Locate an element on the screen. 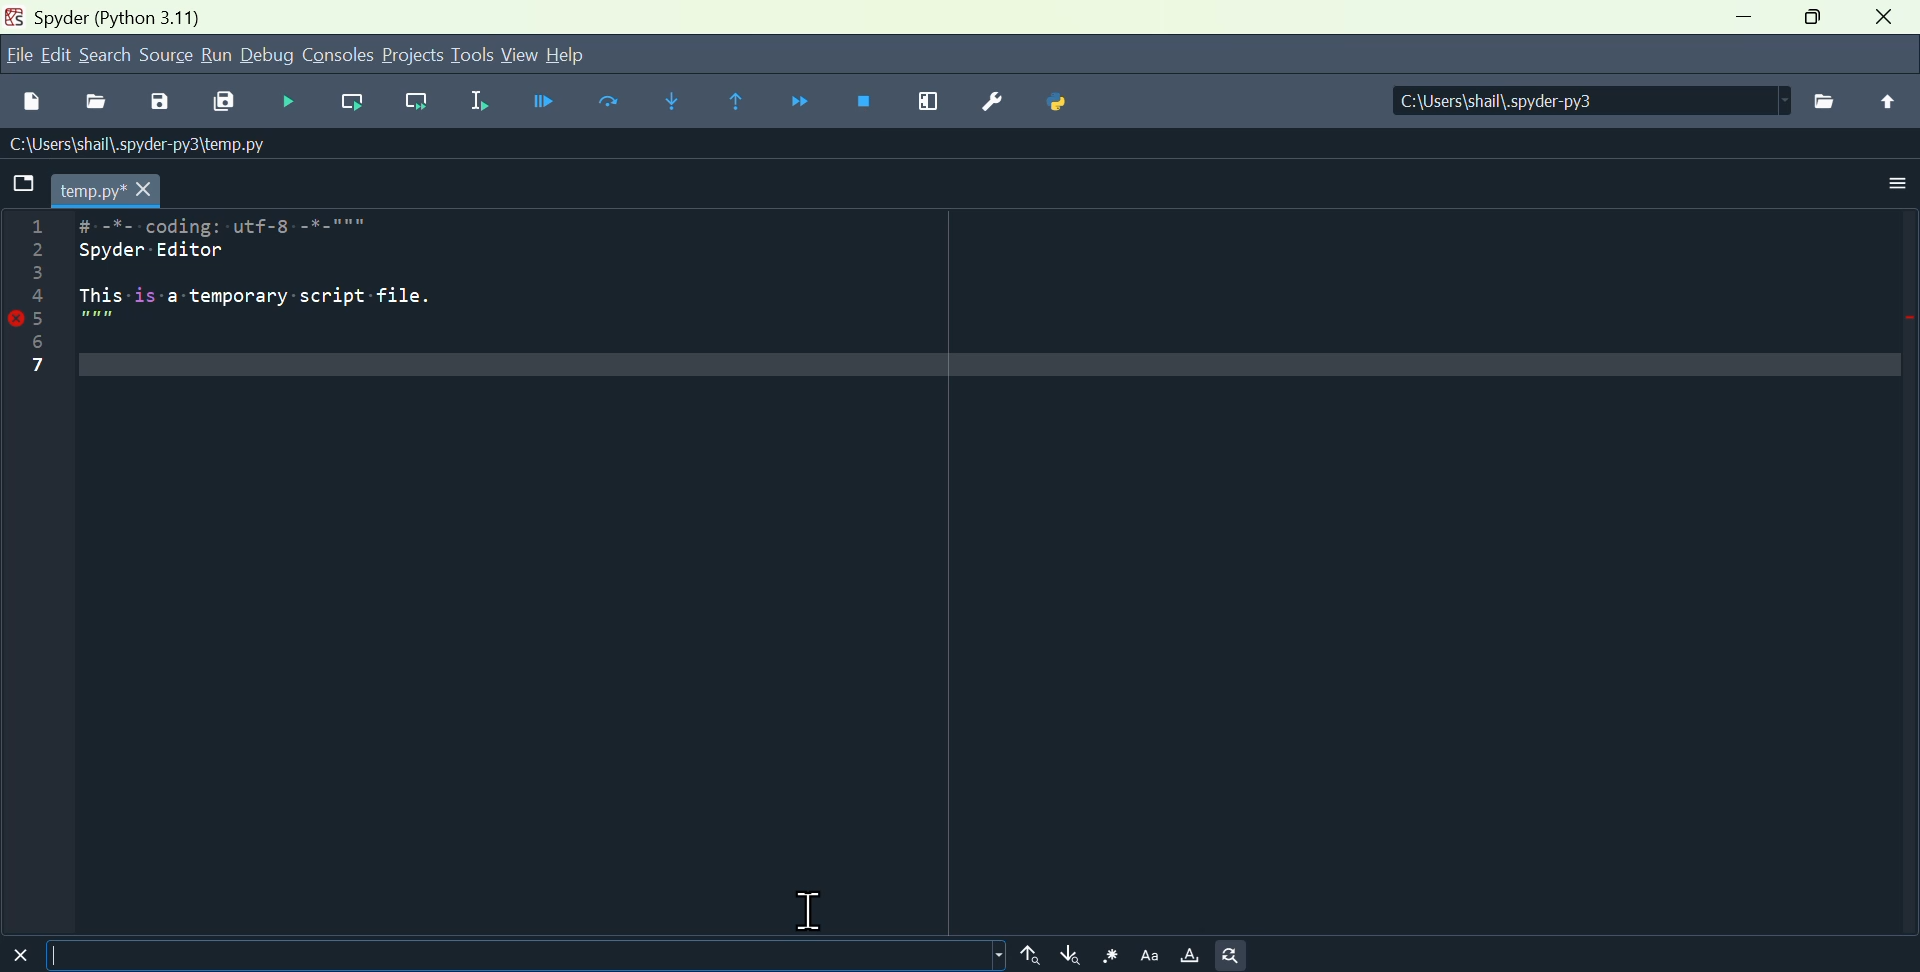  Directory is located at coordinates (1586, 99).